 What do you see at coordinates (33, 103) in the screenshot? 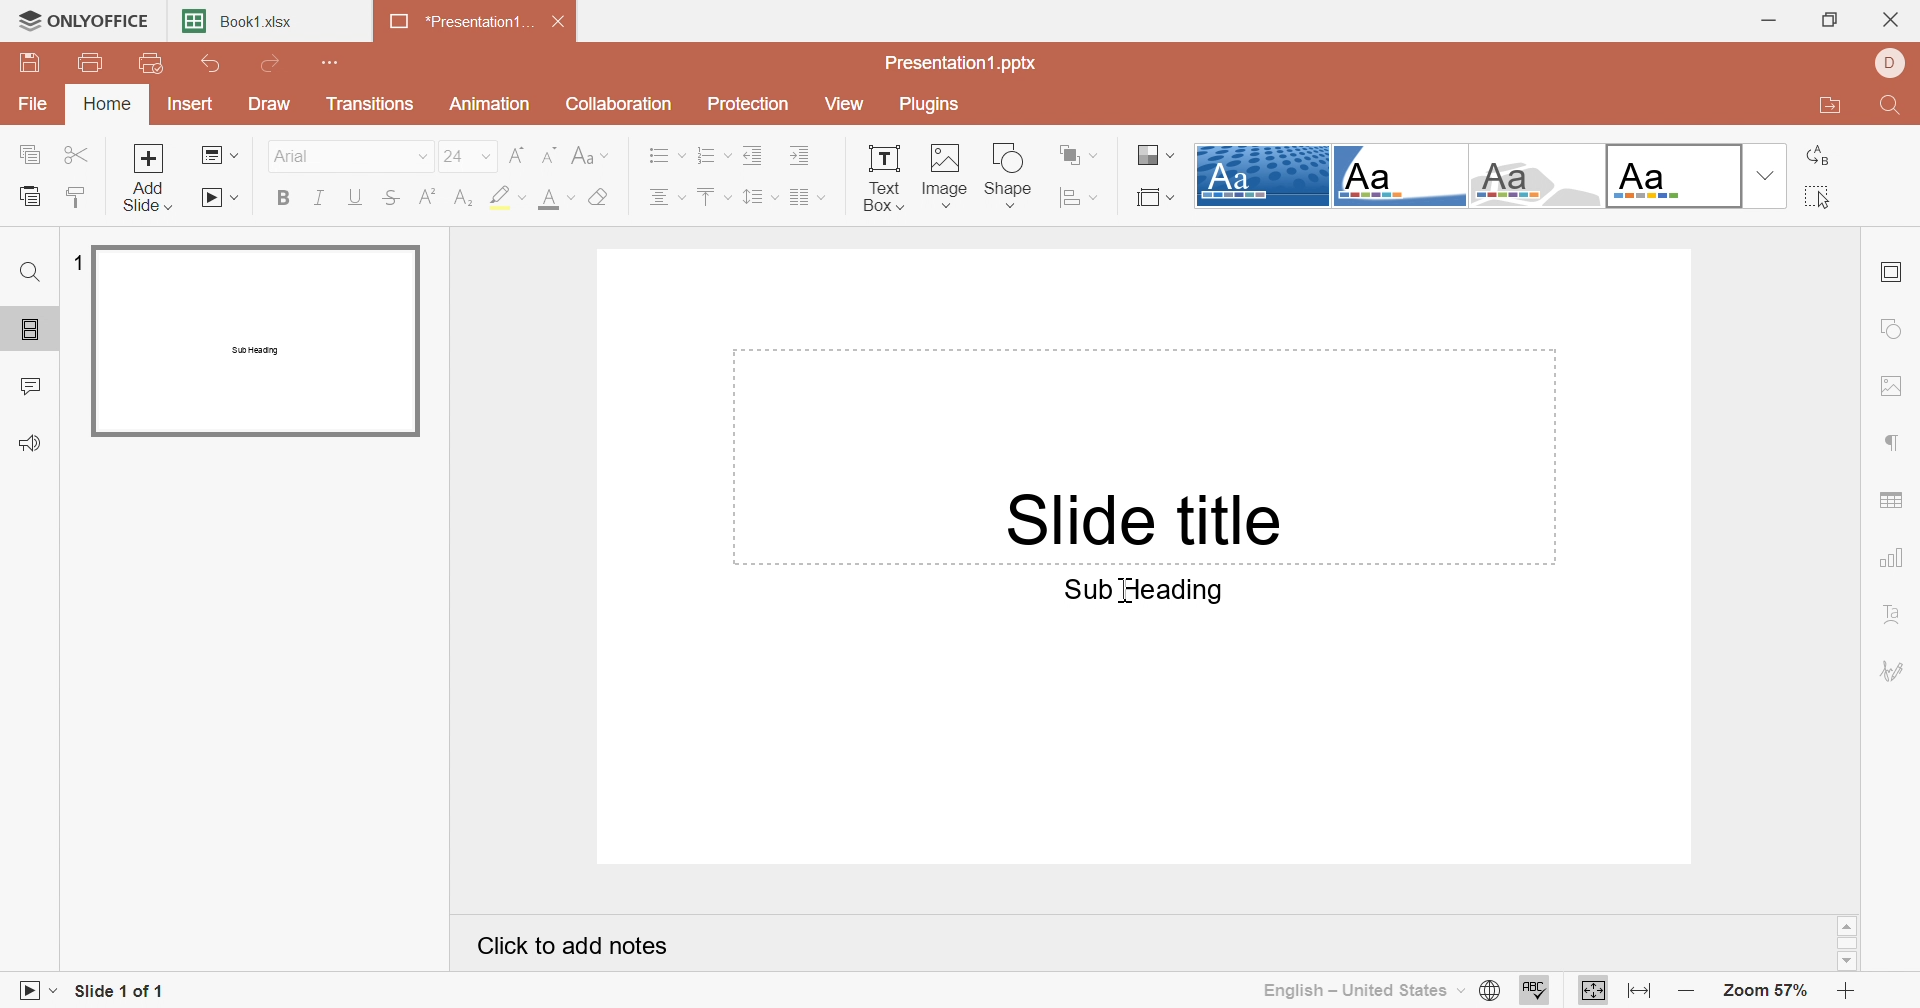
I see `File` at bounding box center [33, 103].